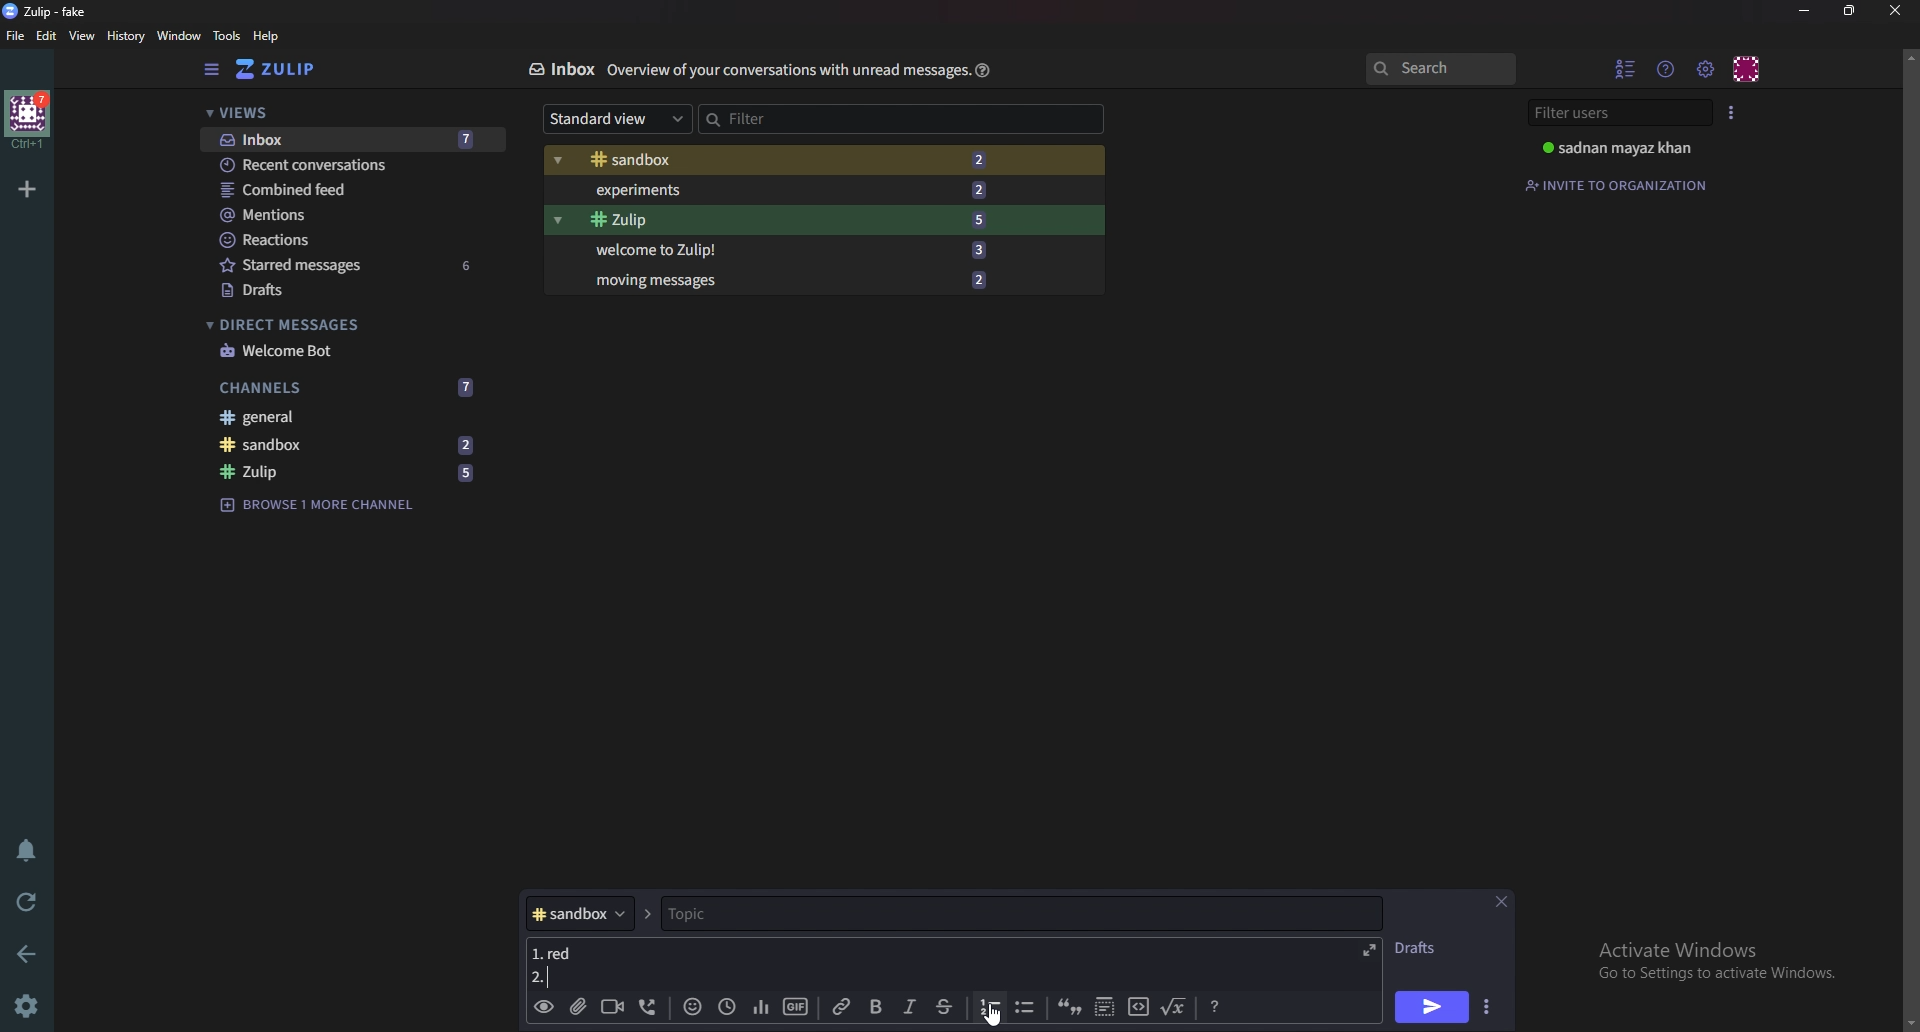 The height and width of the screenshot is (1032, 1920). What do you see at coordinates (1502, 901) in the screenshot?
I see `close message` at bounding box center [1502, 901].